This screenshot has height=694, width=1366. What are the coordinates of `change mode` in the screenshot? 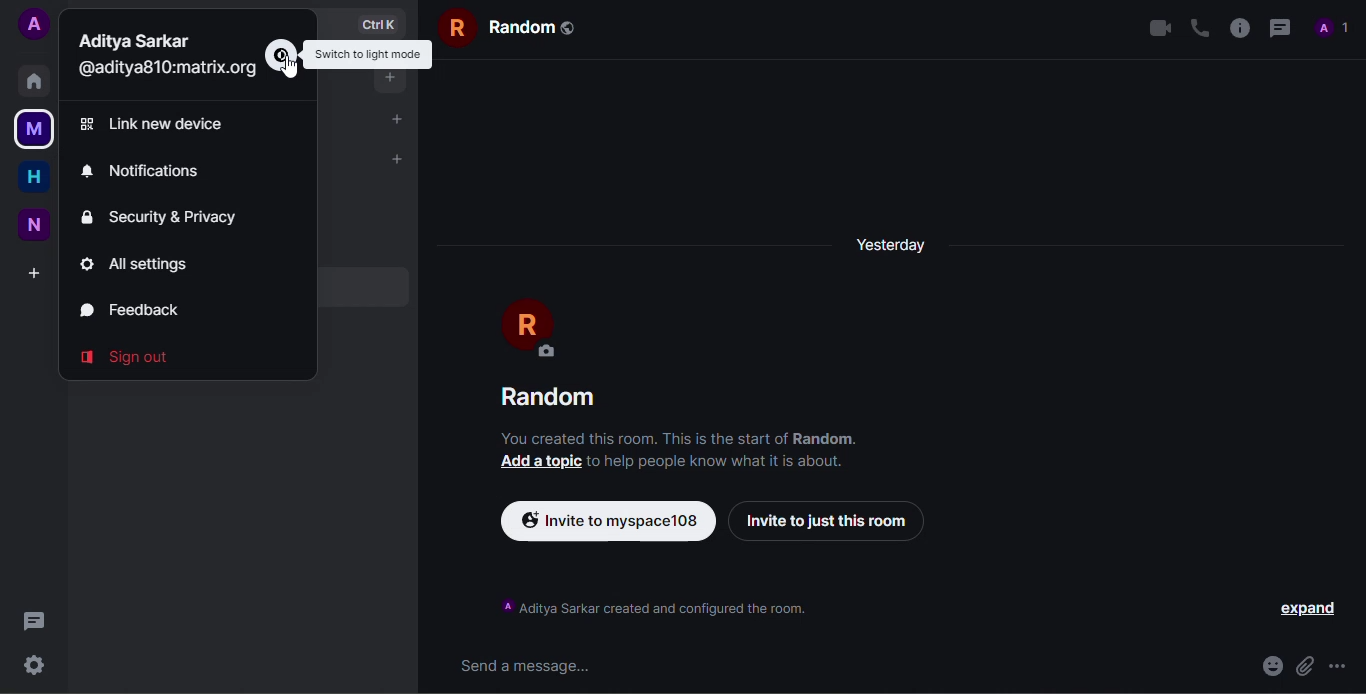 It's located at (281, 54).